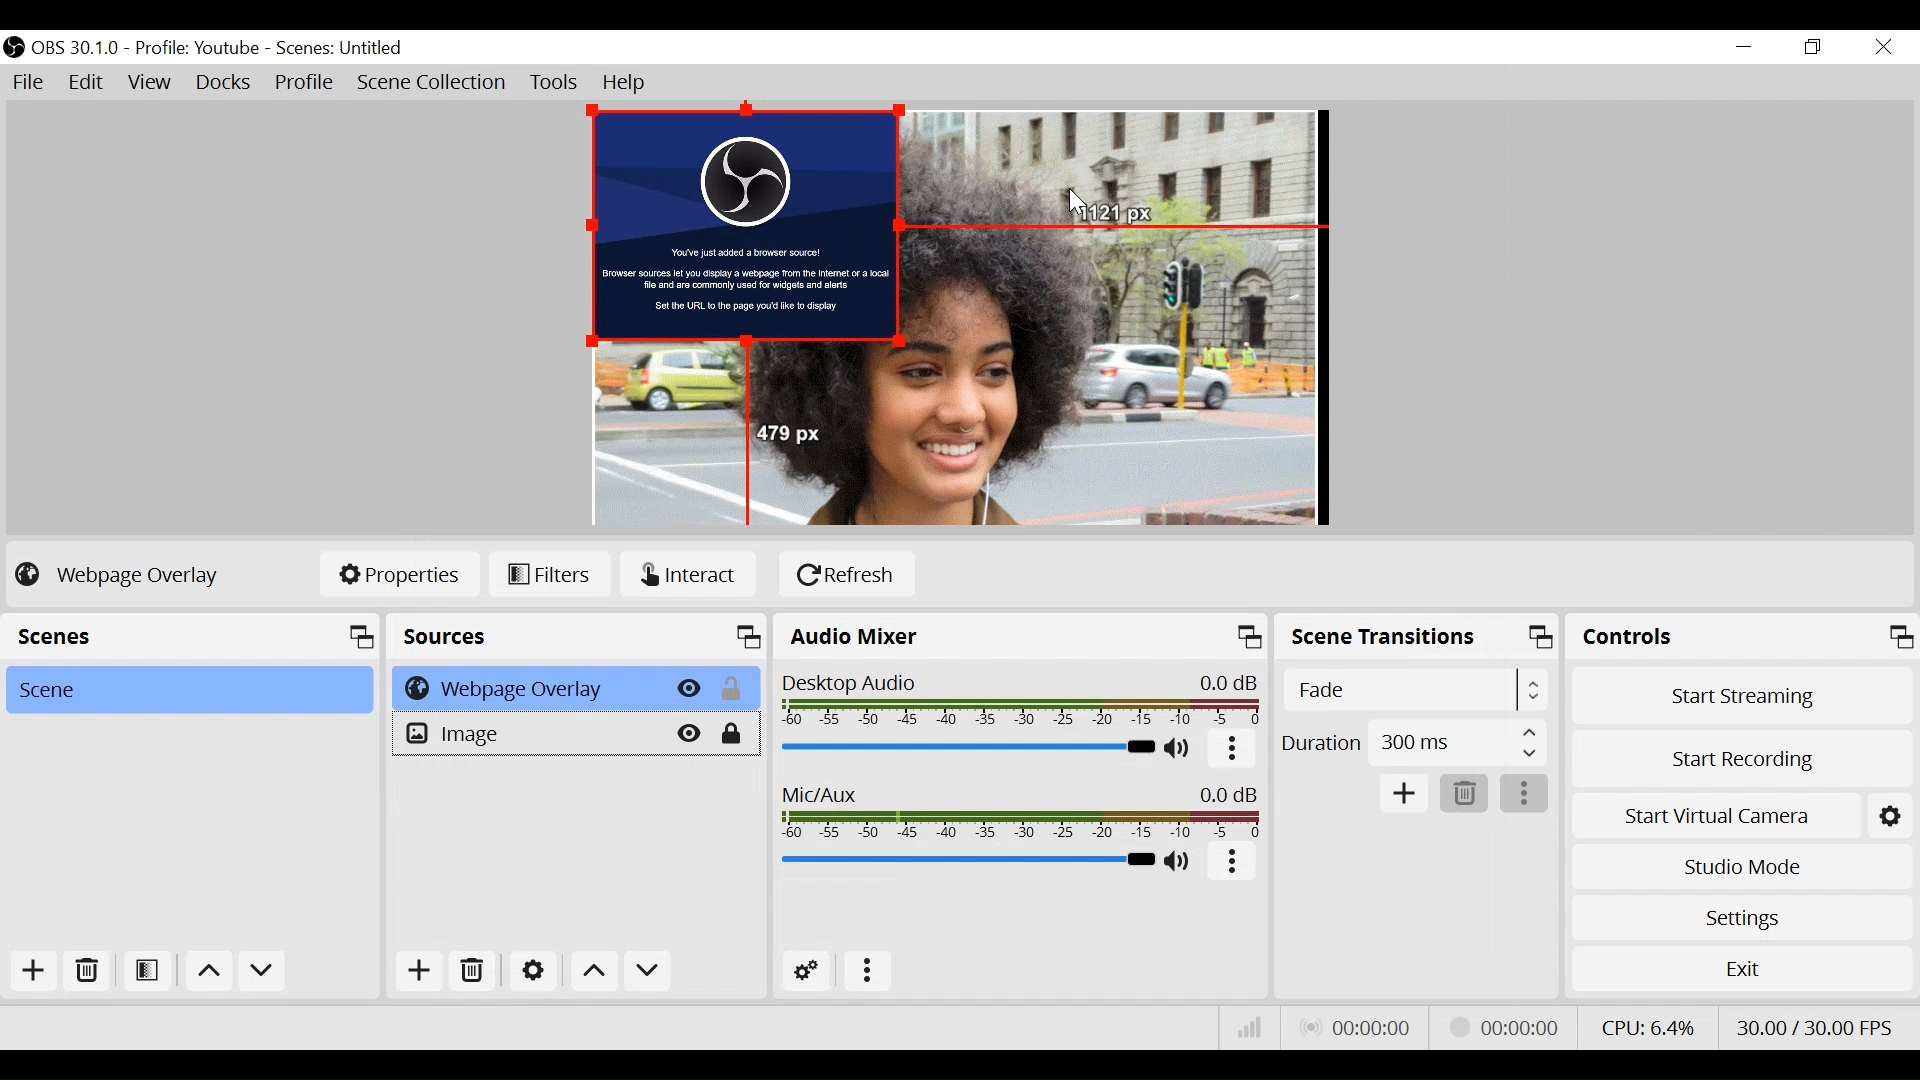 The image size is (1920, 1080). What do you see at coordinates (1742, 915) in the screenshot?
I see `Settings` at bounding box center [1742, 915].